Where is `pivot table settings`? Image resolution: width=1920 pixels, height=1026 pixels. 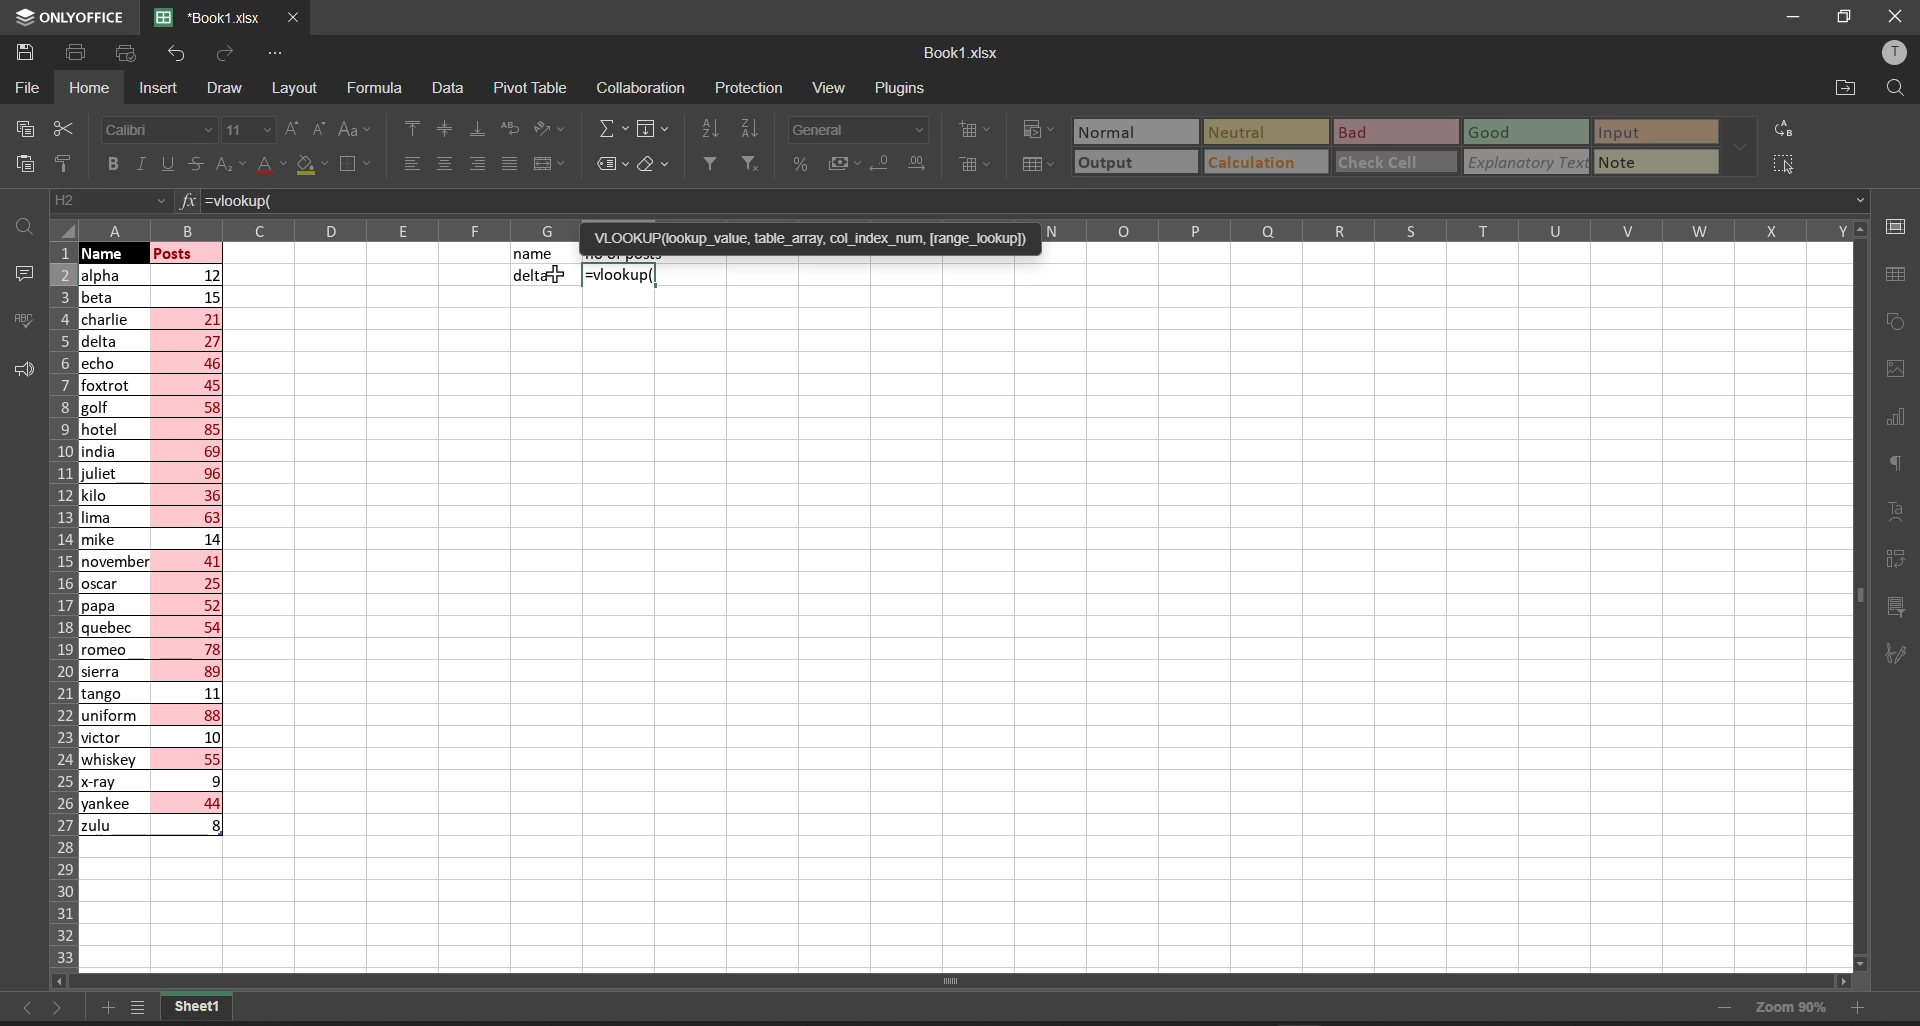 pivot table settings is located at coordinates (1902, 558).